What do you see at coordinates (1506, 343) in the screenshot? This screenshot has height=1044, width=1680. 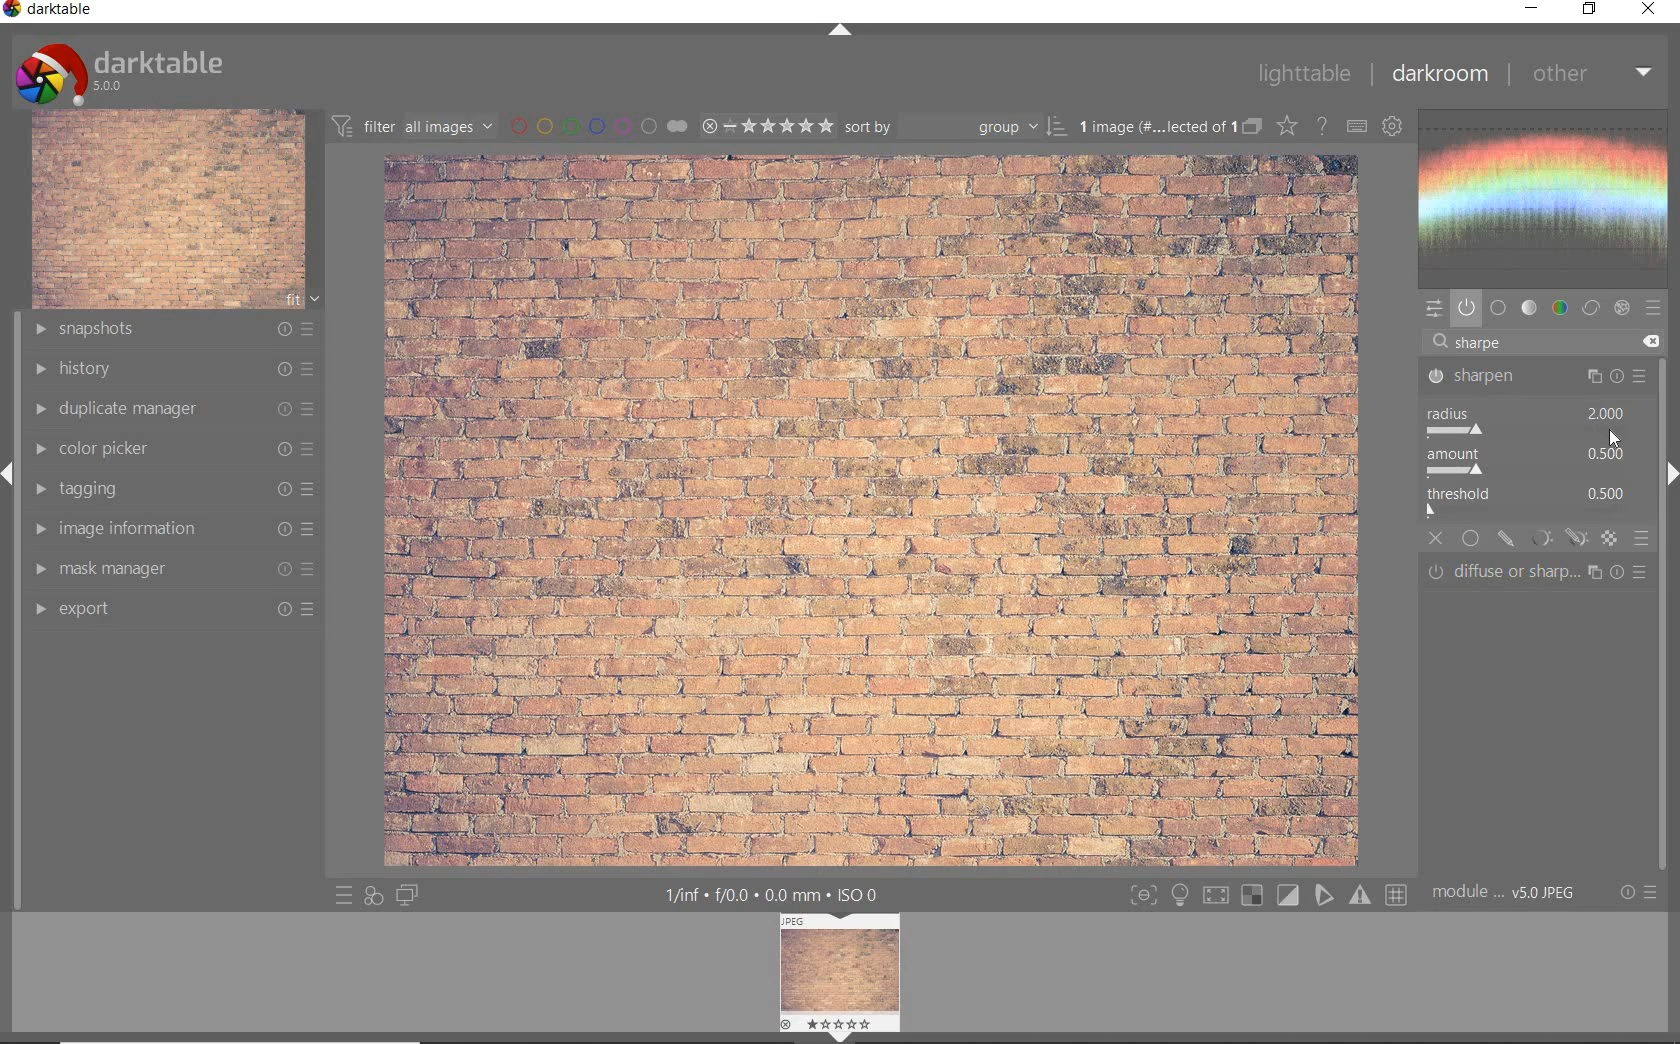 I see `SHARPEN` at bounding box center [1506, 343].